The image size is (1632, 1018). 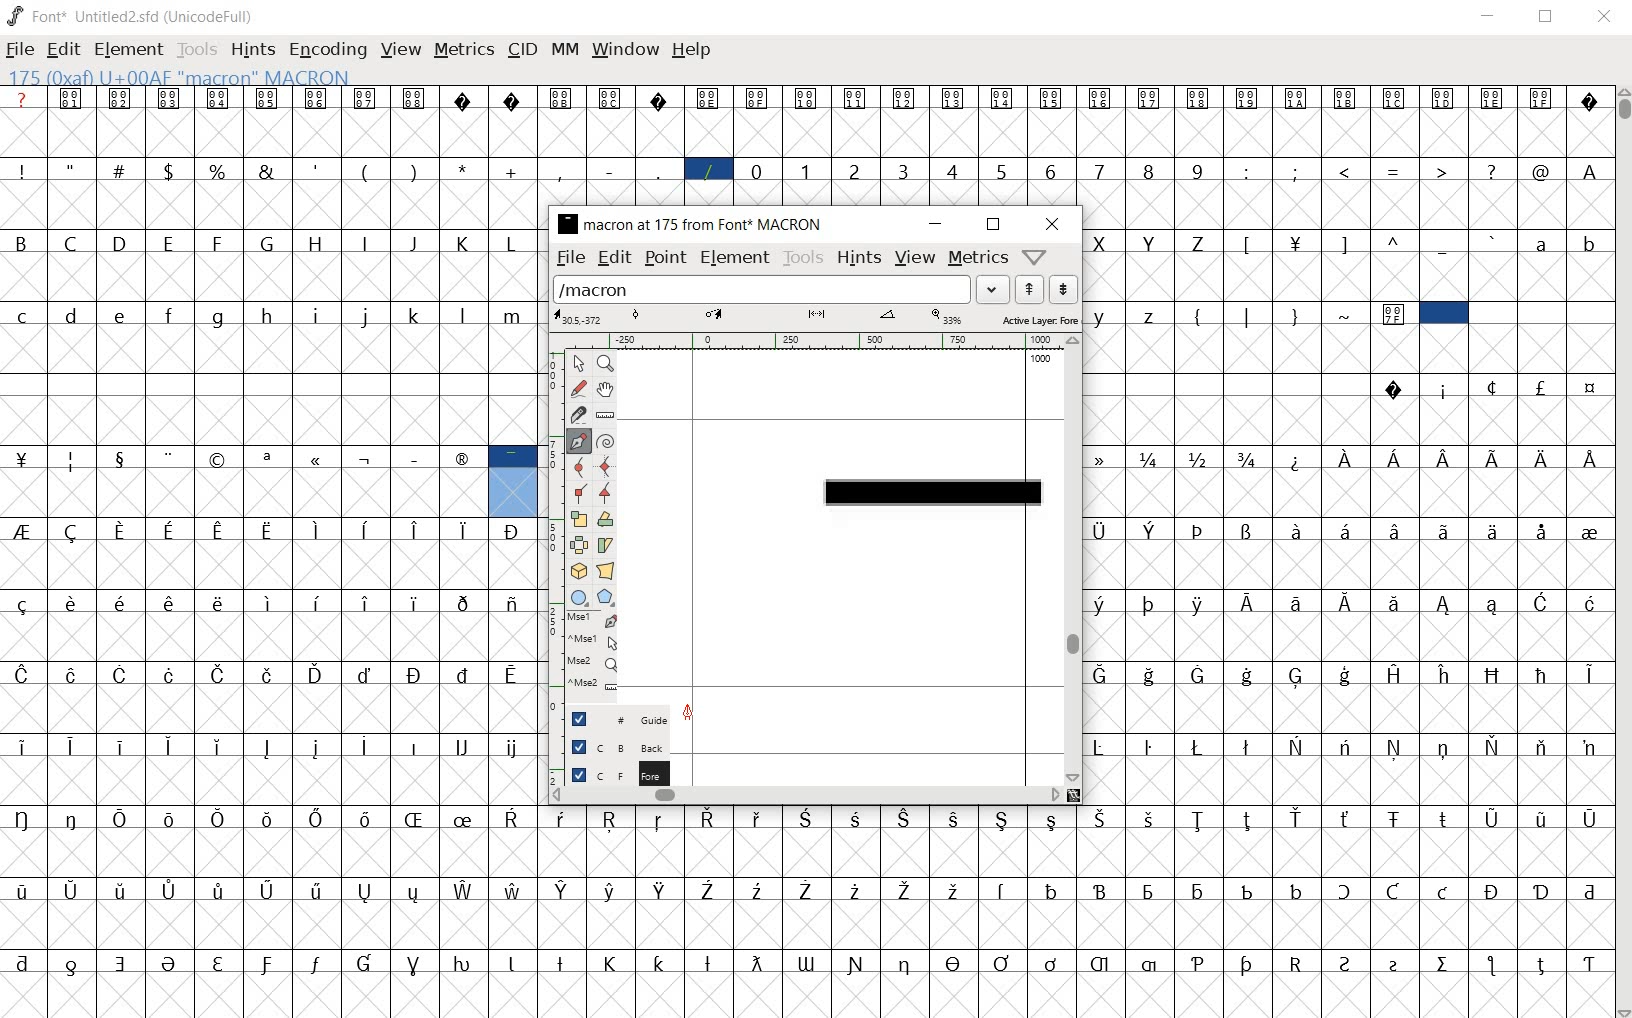 I want to click on point, so click(x=576, y=363).